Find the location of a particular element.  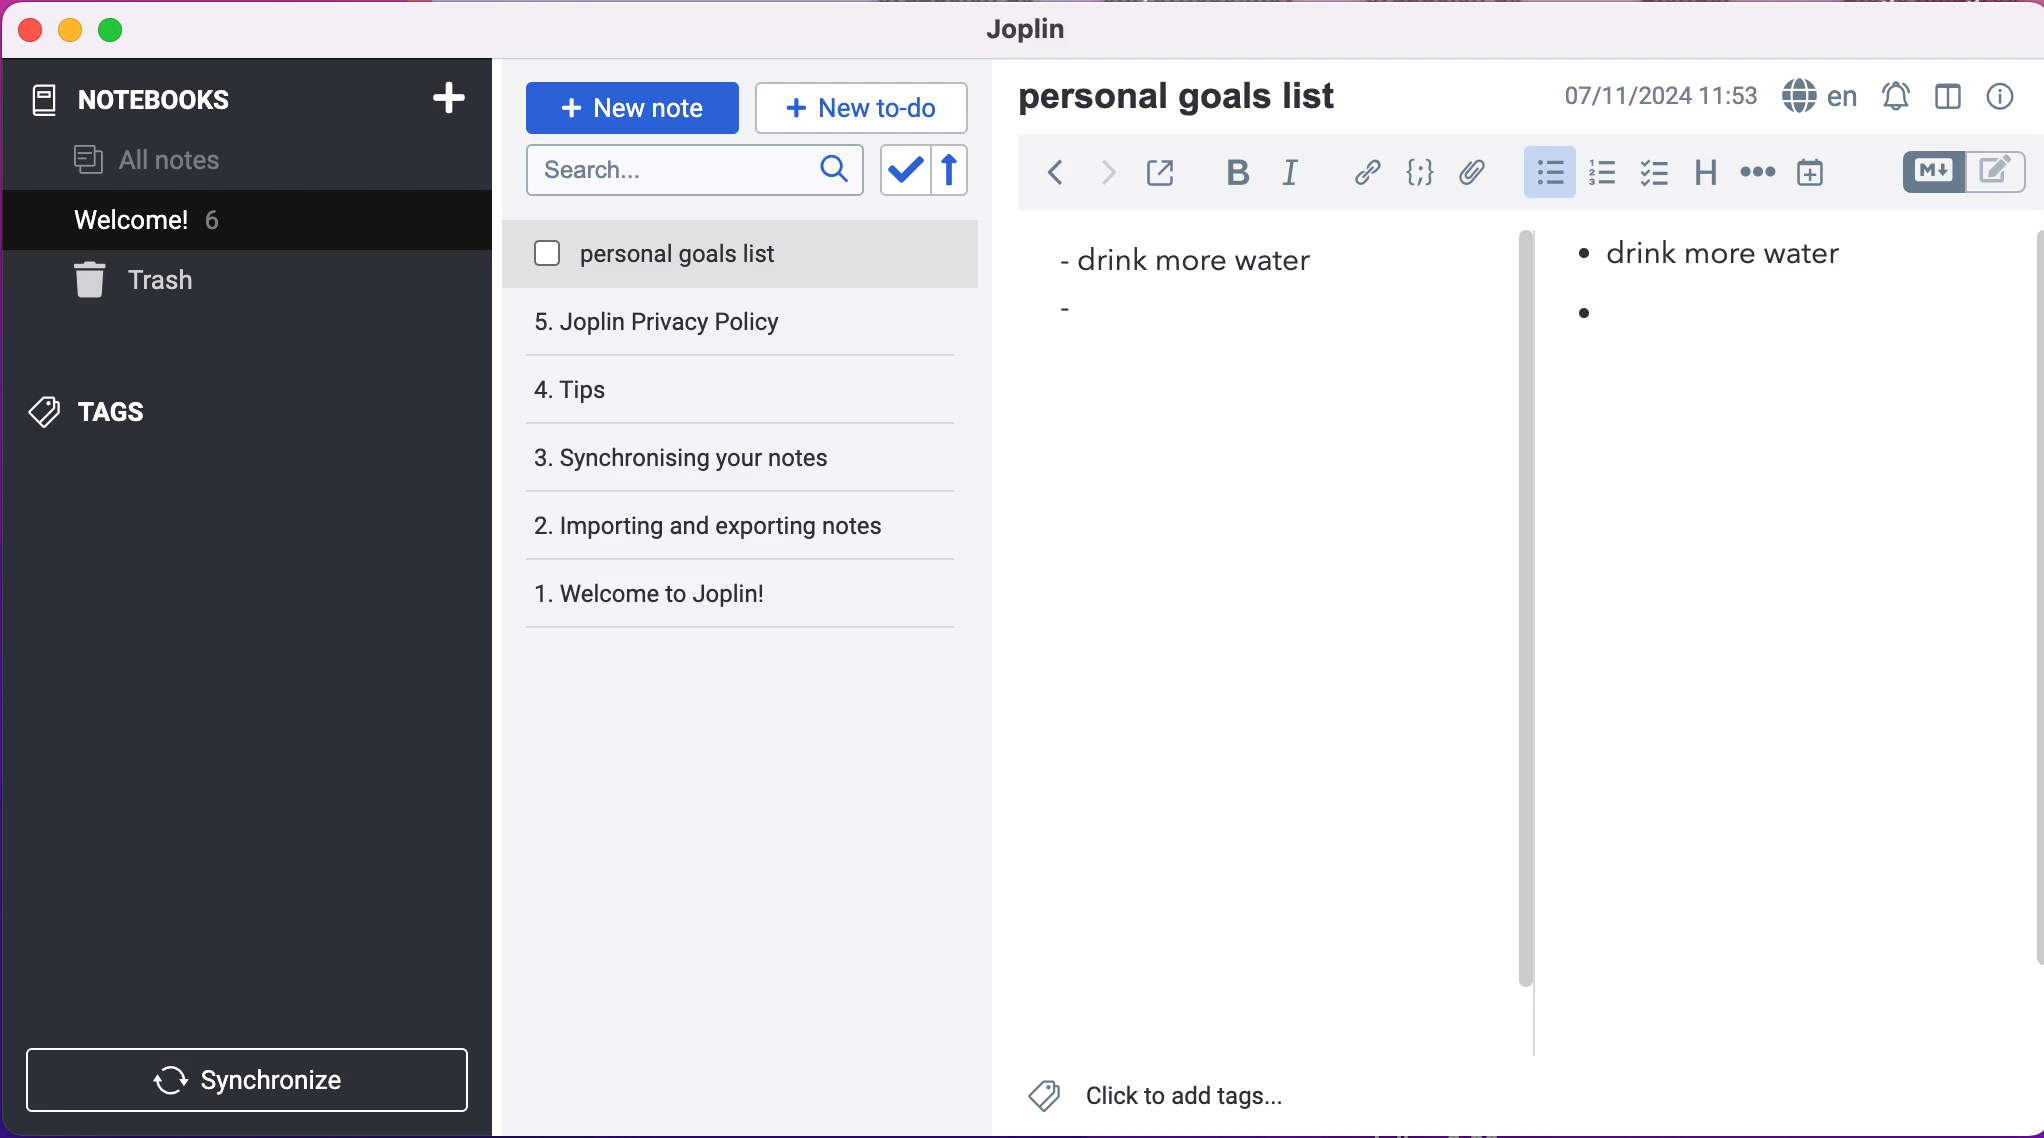

hyperlink is located at coordinates (1367, 173).